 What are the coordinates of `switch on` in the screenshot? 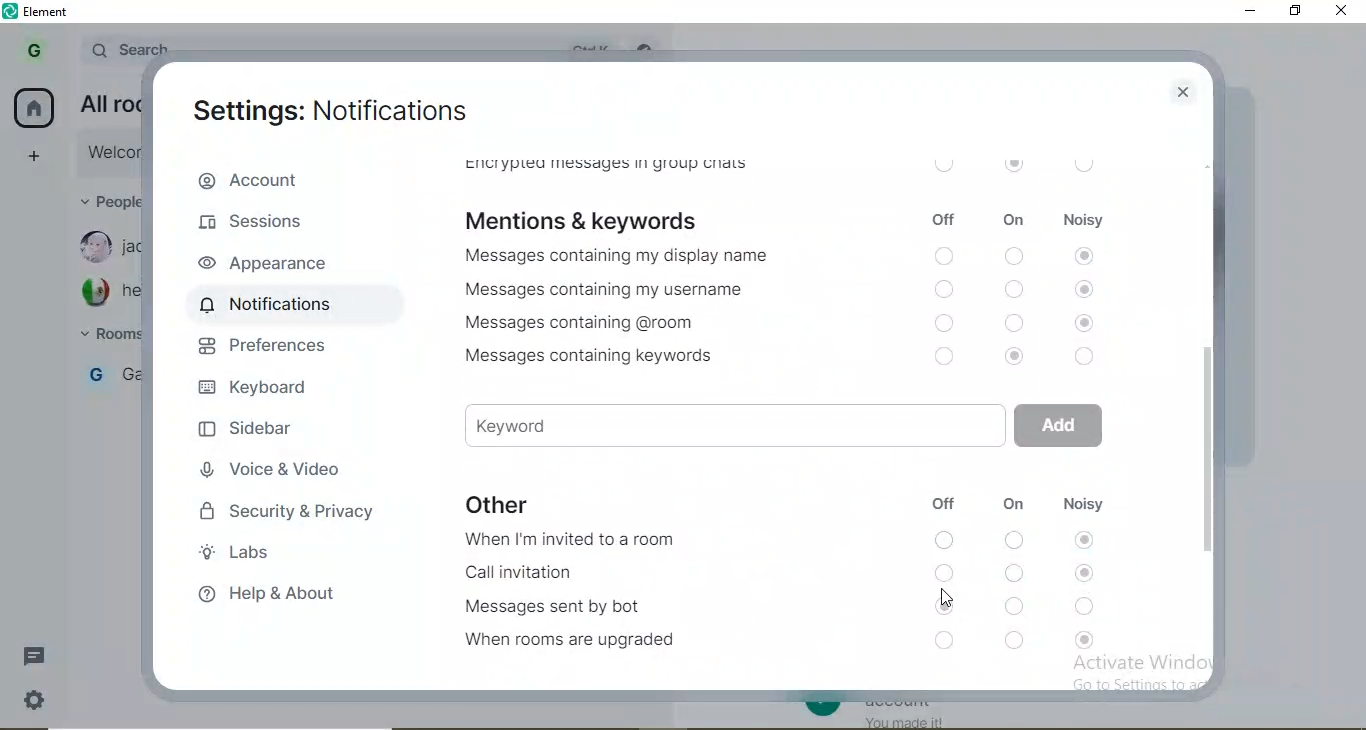 It's located at (1014, 605).